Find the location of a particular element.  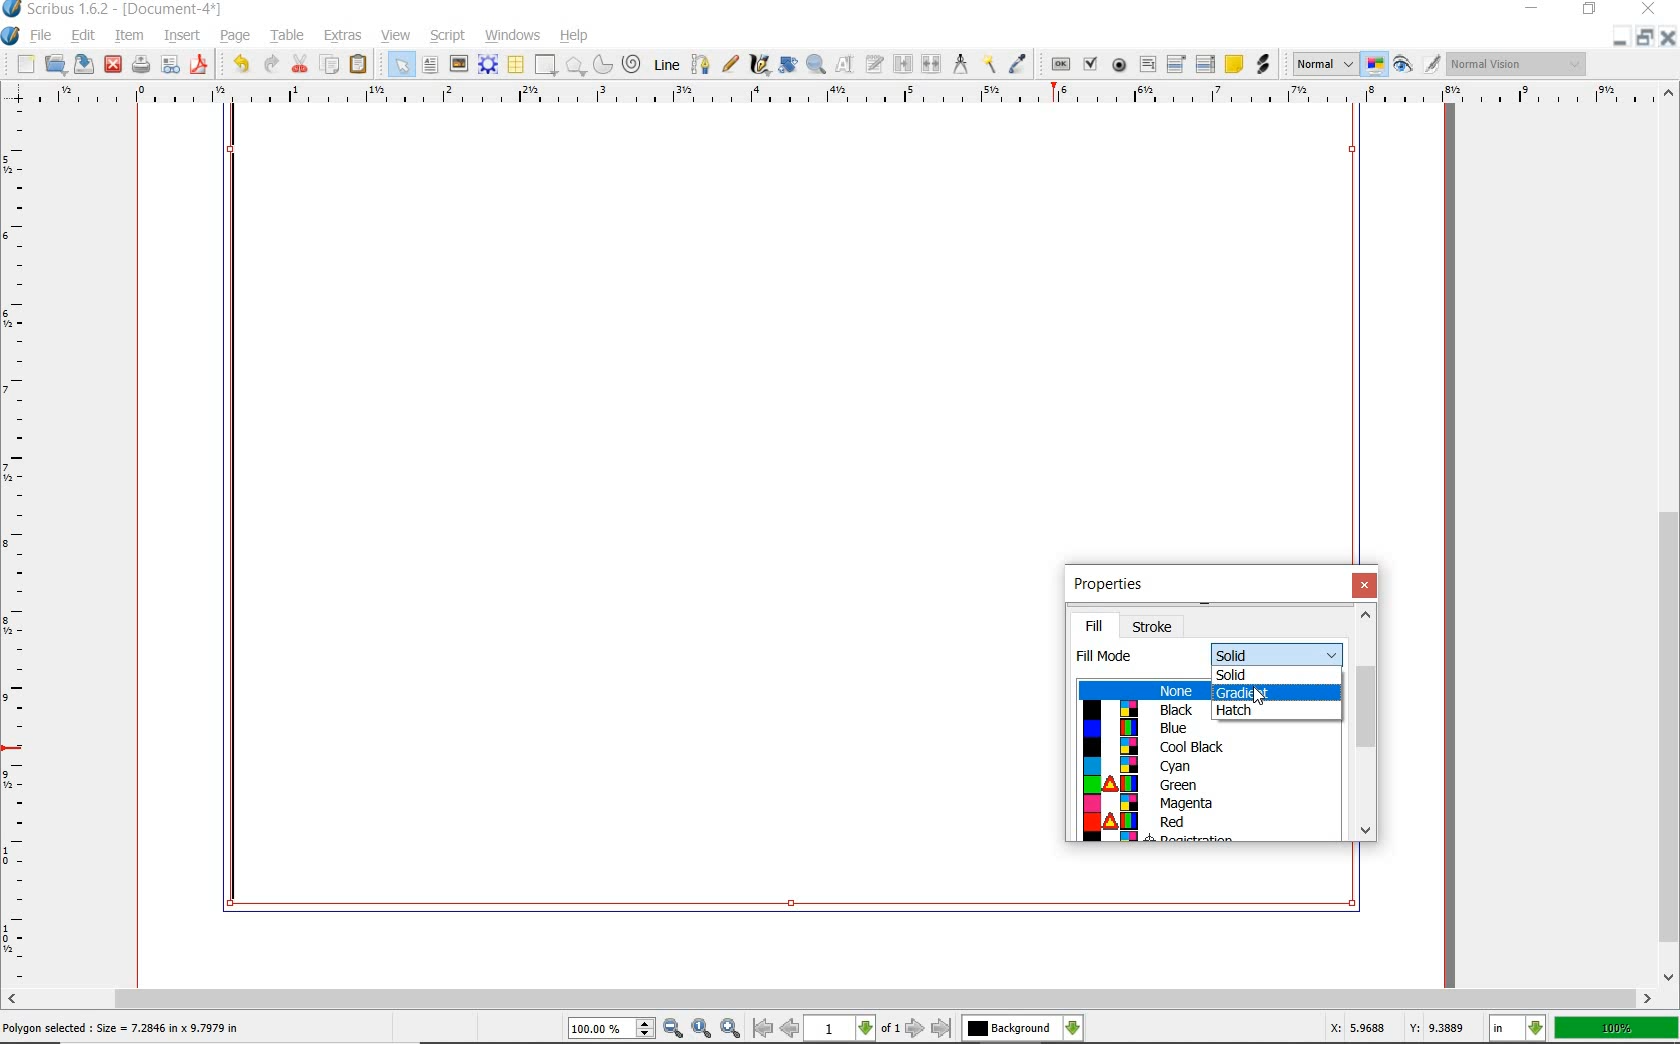

restore is located at coordinates (1589, 11).